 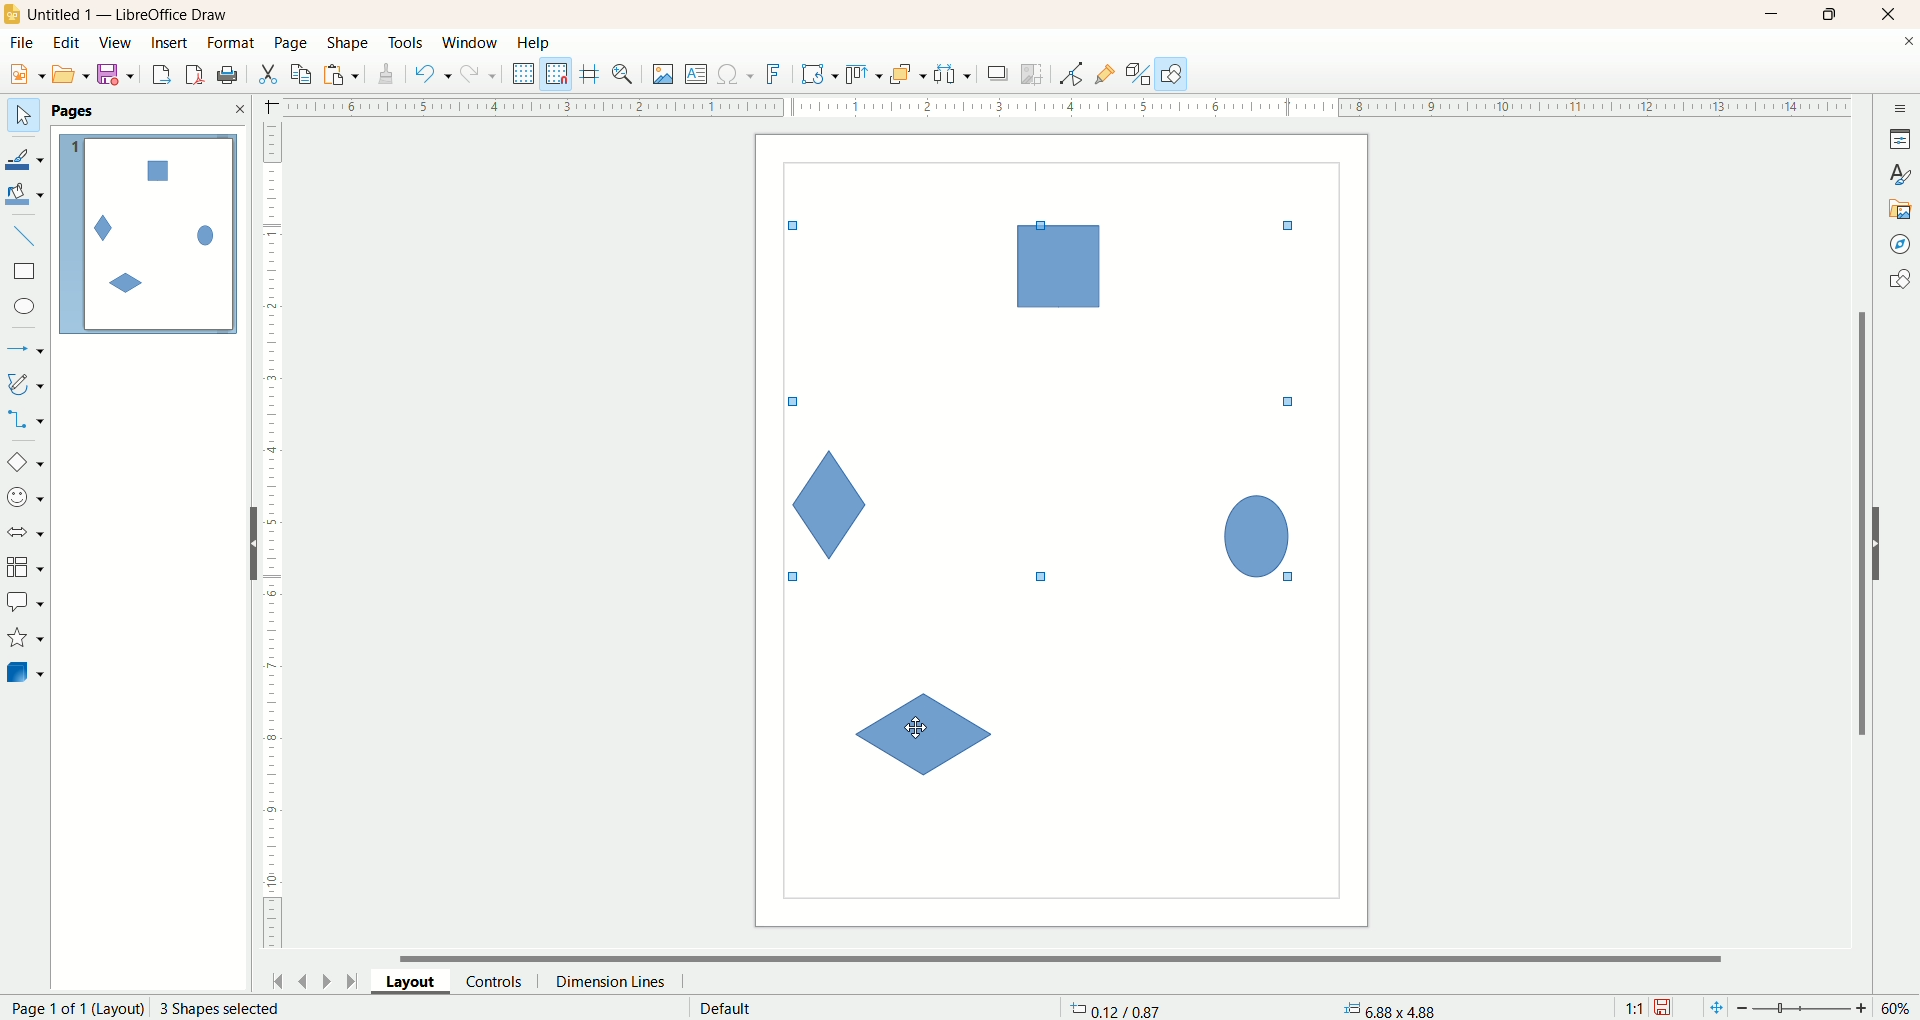 What do you see at coordinates (1634, 1008) in the screenshot?
I see `scale factor` at bounding box center [1634, 1008].